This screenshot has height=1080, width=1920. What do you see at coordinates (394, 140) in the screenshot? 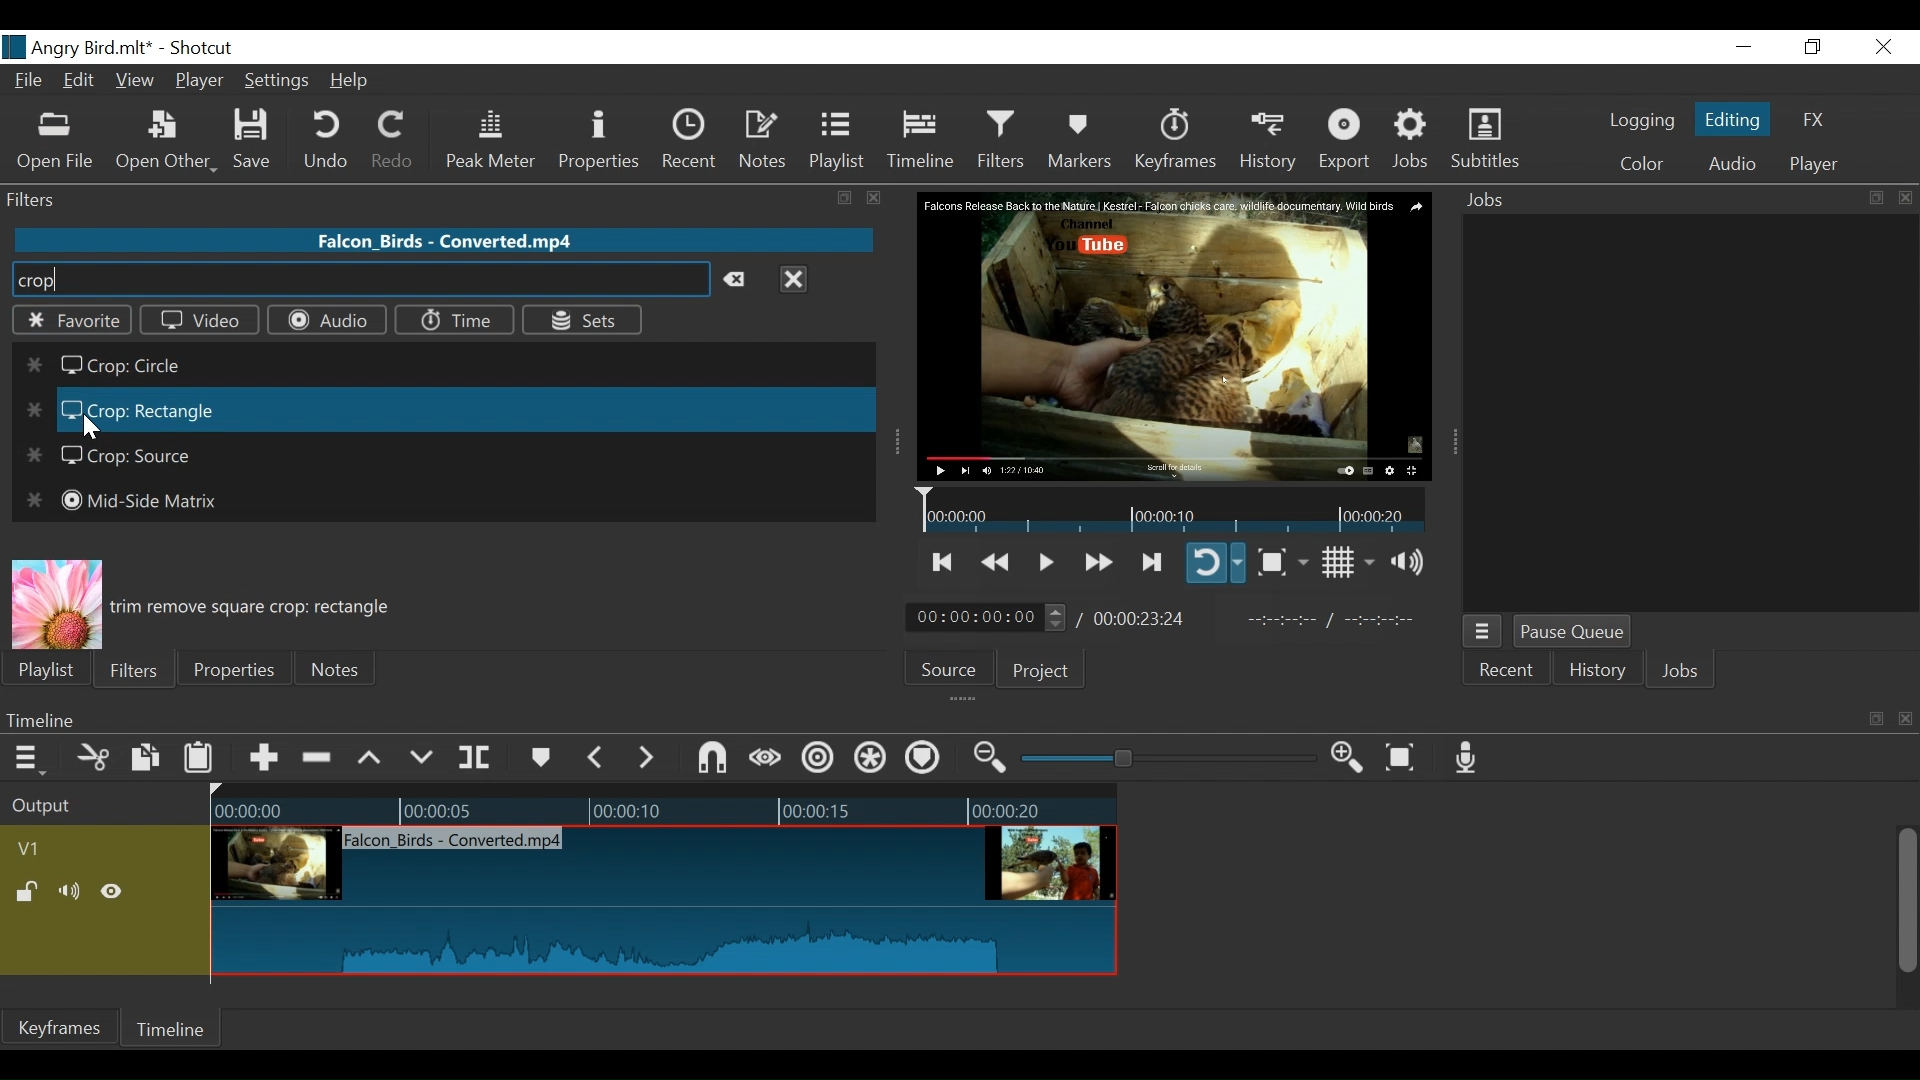
I see `Redo` at bounding box center [394, 140].